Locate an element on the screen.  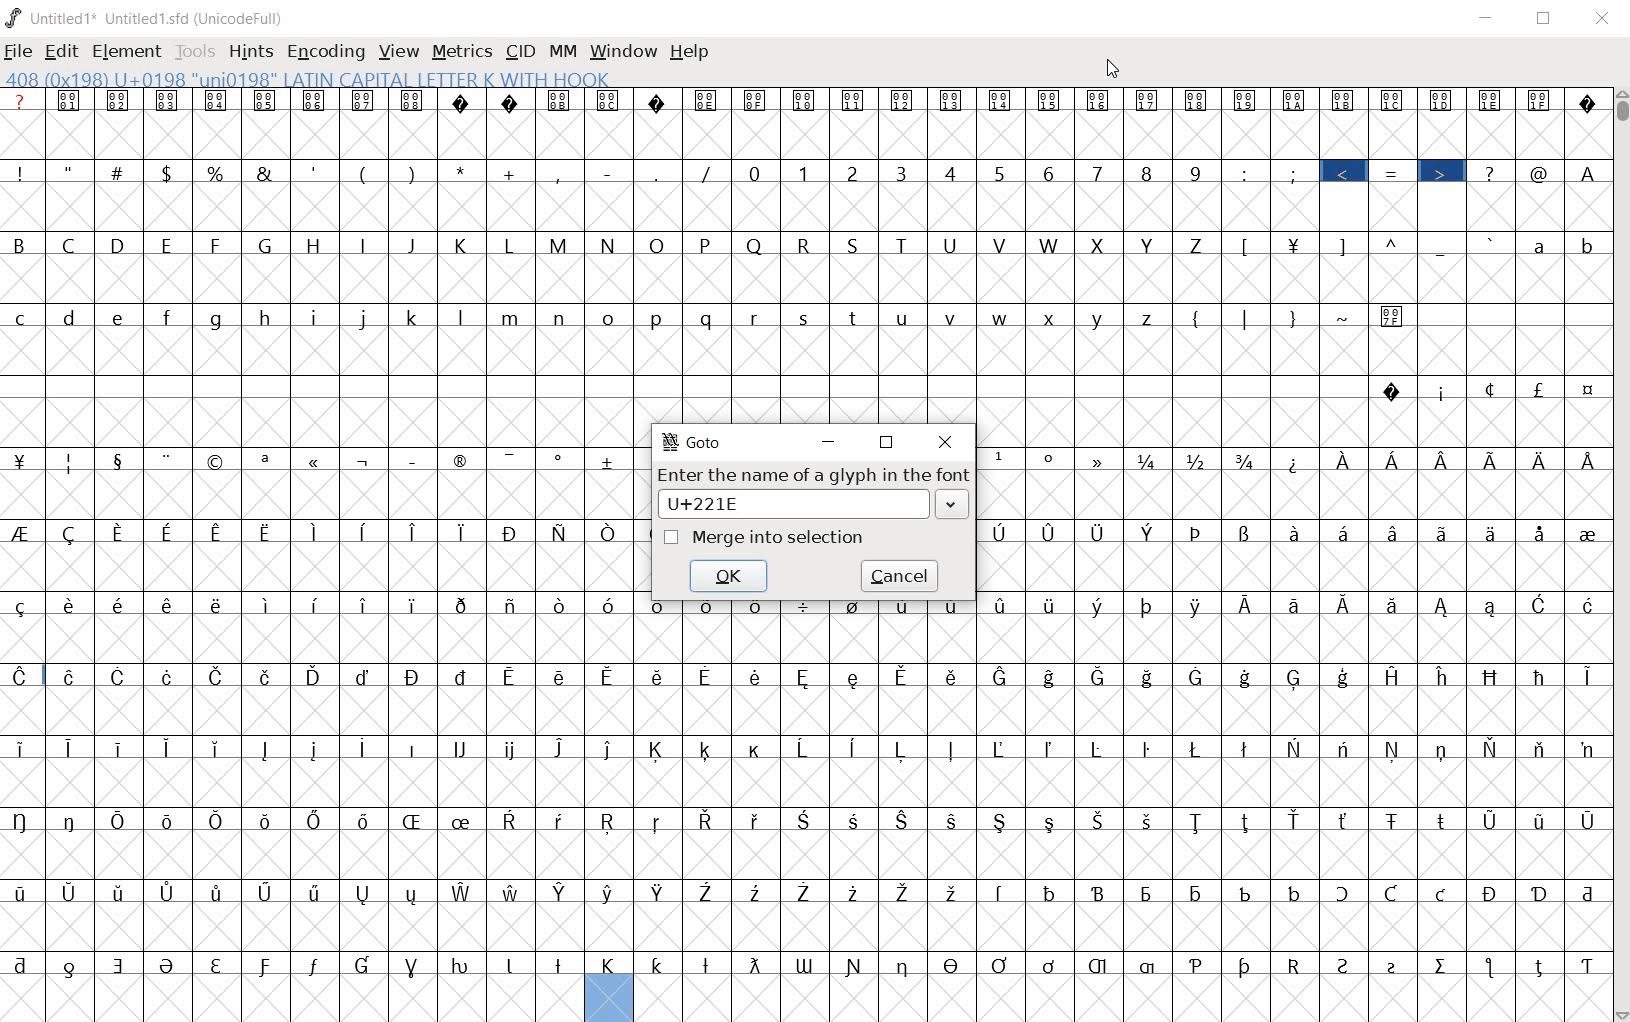
element is located at coordinates (128, 51).